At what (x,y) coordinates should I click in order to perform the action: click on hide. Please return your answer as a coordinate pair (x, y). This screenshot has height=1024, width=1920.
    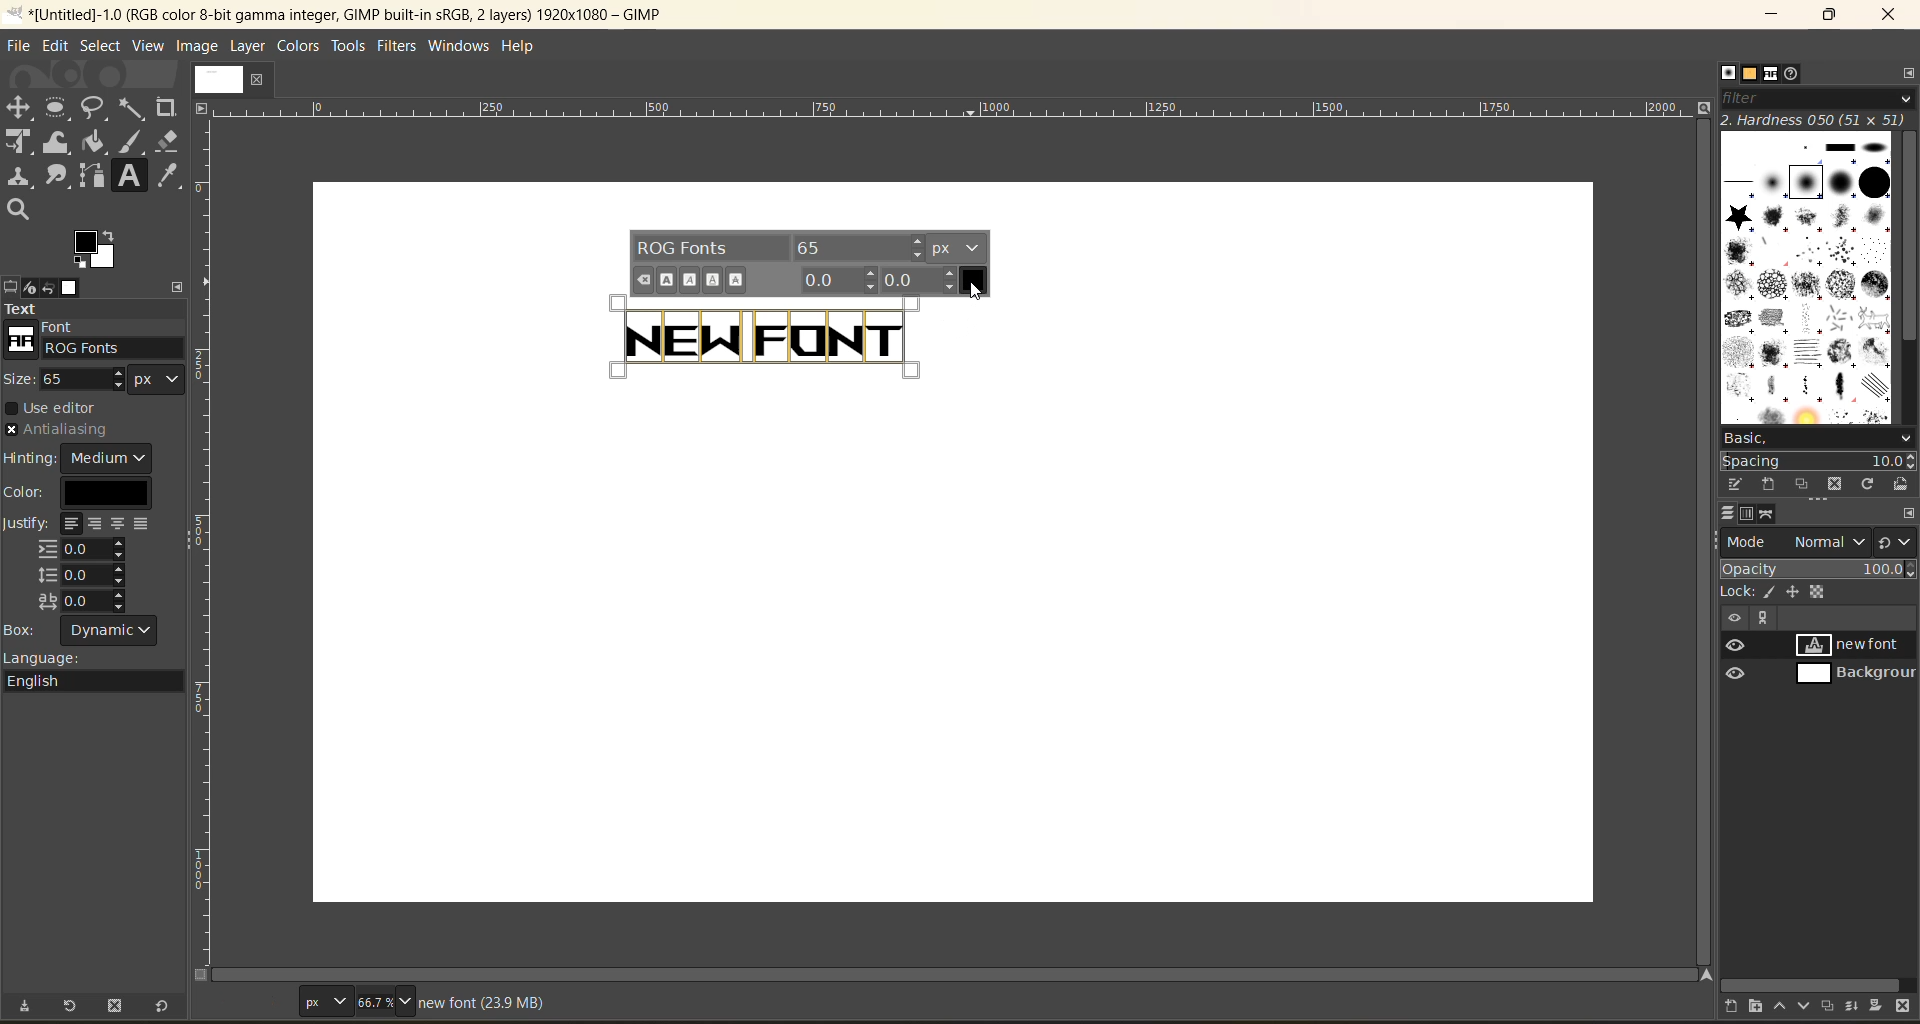
    Looking at the image, I should click on (1733, 618).